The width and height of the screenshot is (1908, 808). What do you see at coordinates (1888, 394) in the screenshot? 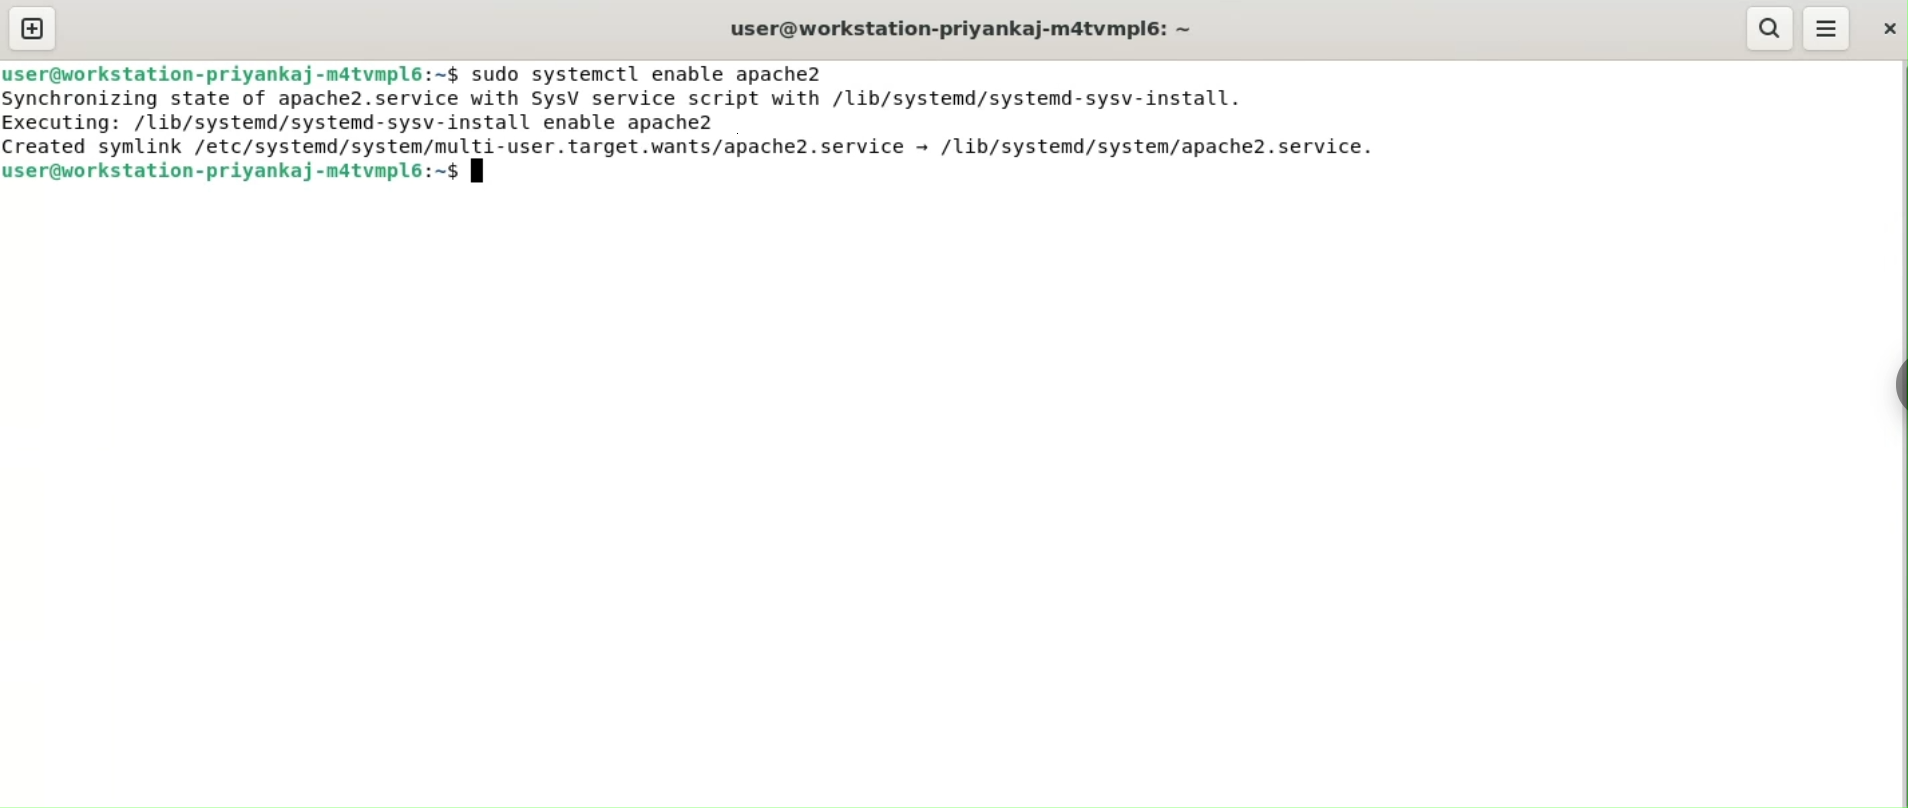
I see `Toggle Button` at bounding box center [1888, 394].